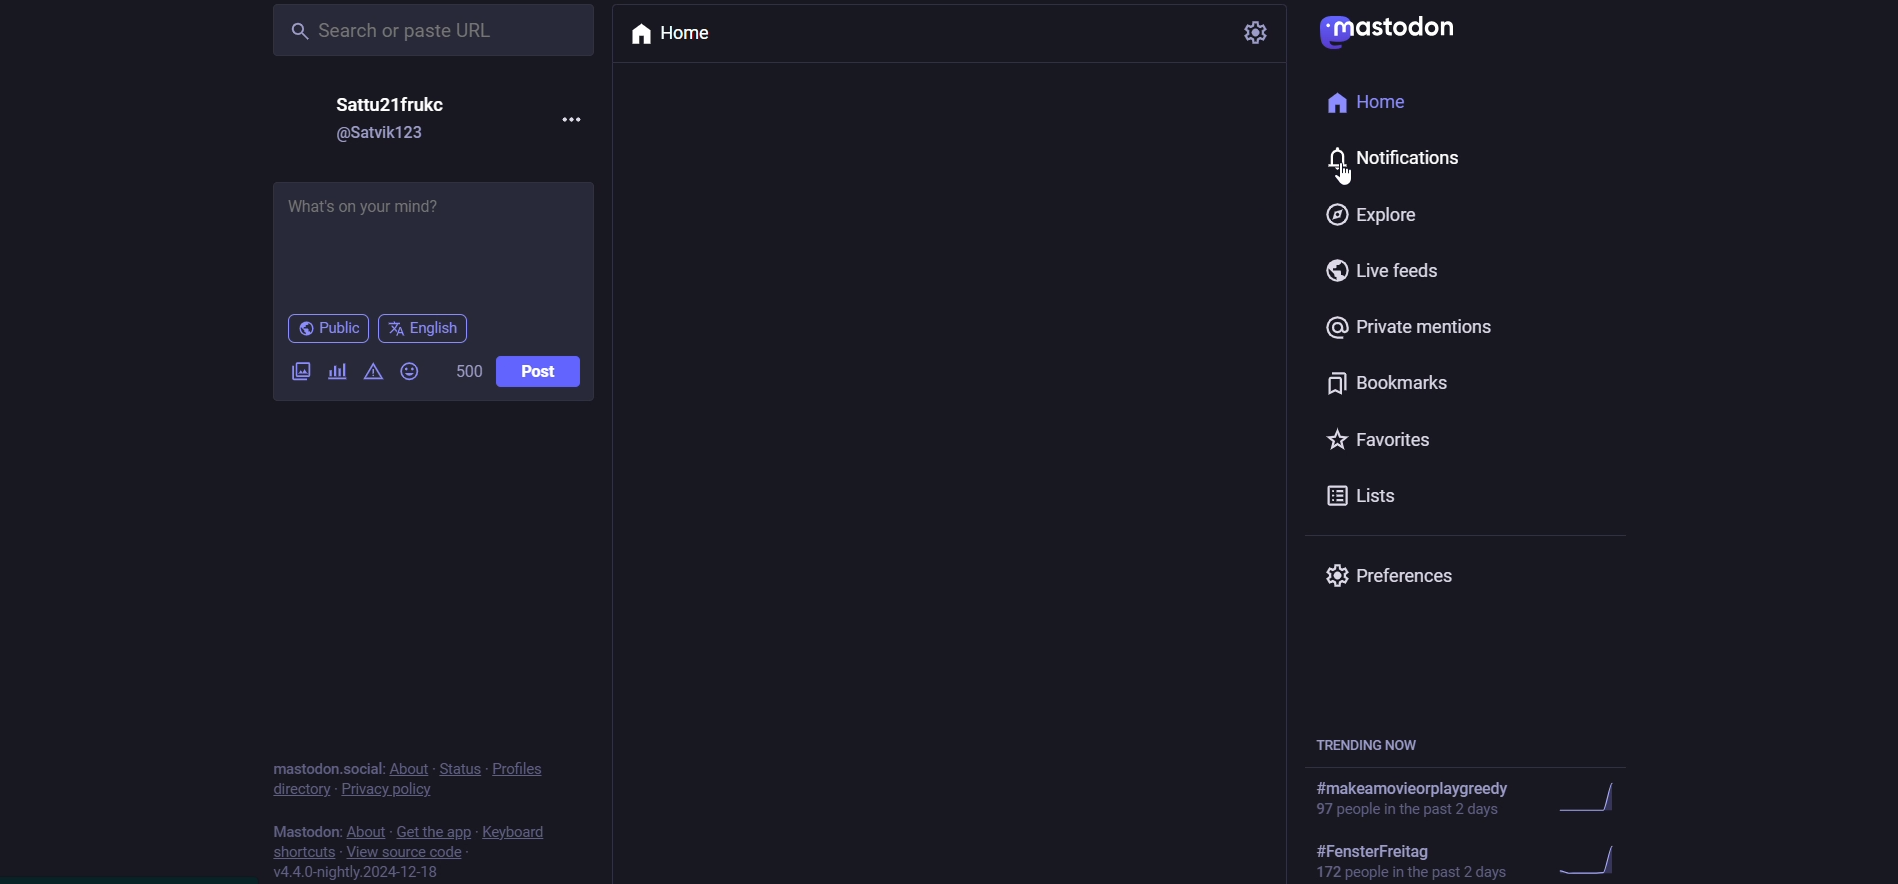 This screenshot has width=1898, height=884. What do you see at coordinates (1254, 33) in the screenshot?
I see `settings` at bounding box center [1254, 33].